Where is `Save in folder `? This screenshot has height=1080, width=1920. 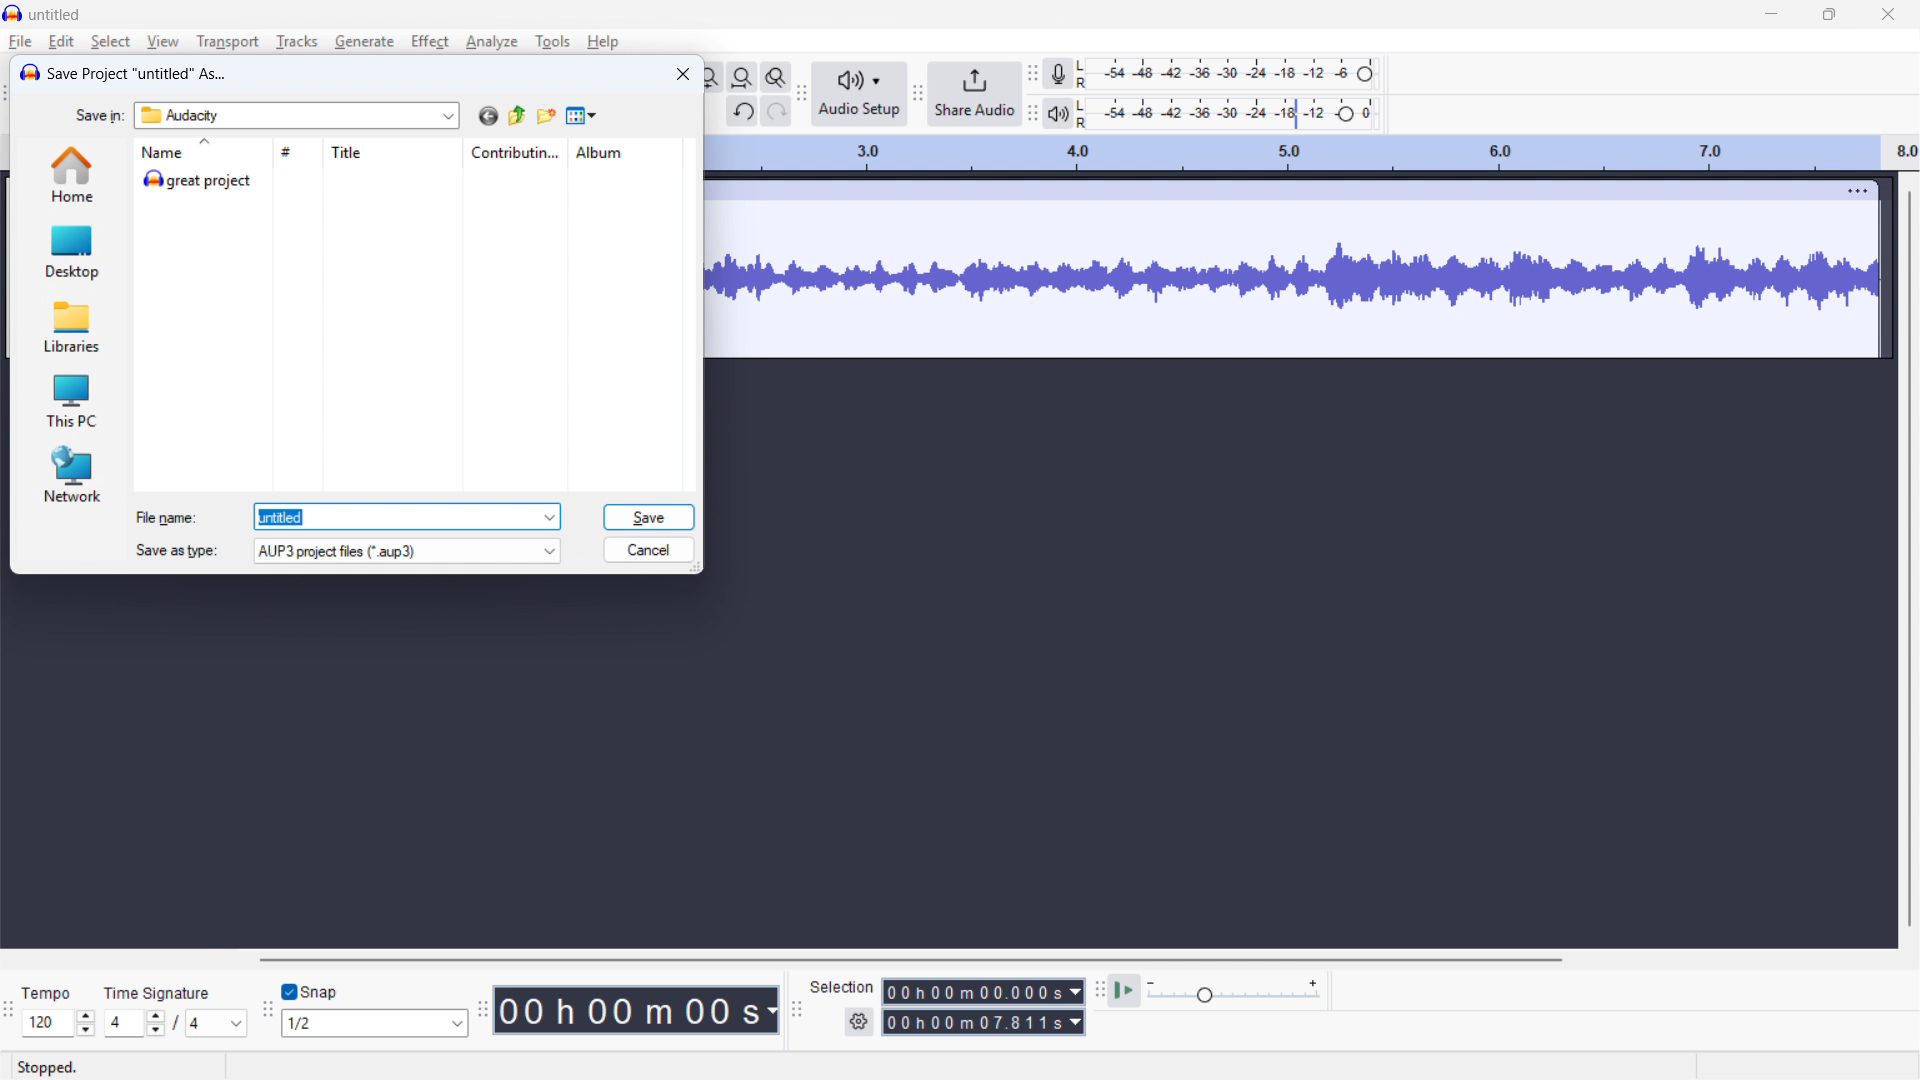
Save in folder  is located at coordinates (297, 116).